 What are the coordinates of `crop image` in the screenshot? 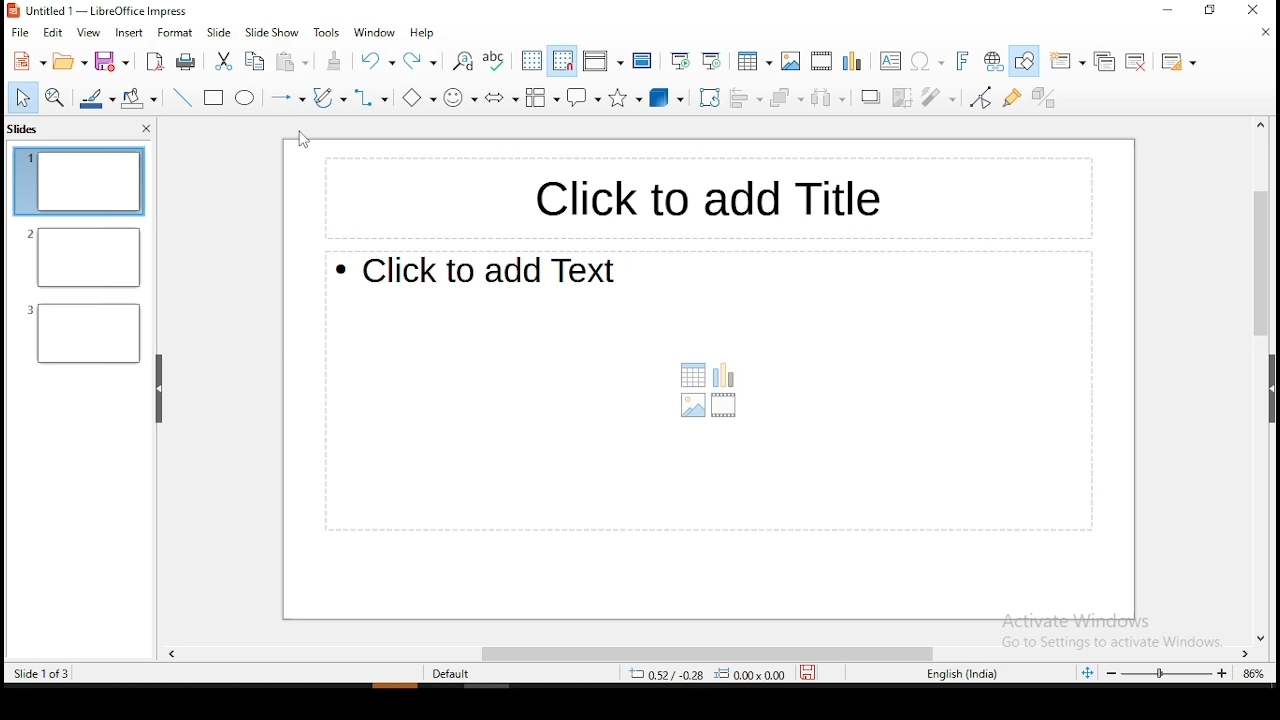 It's located at (904, 97).